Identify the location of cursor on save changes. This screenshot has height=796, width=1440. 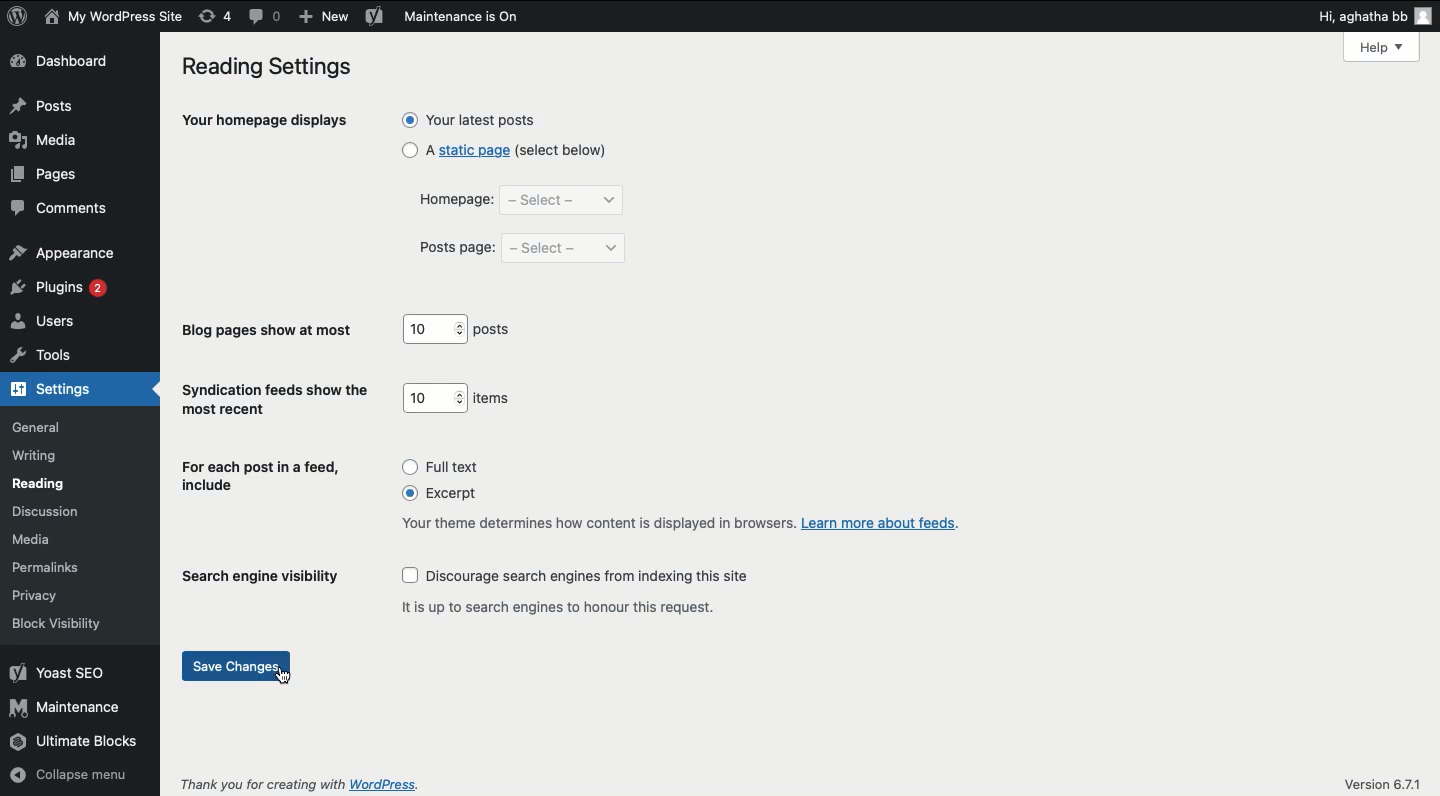
(283, 677).